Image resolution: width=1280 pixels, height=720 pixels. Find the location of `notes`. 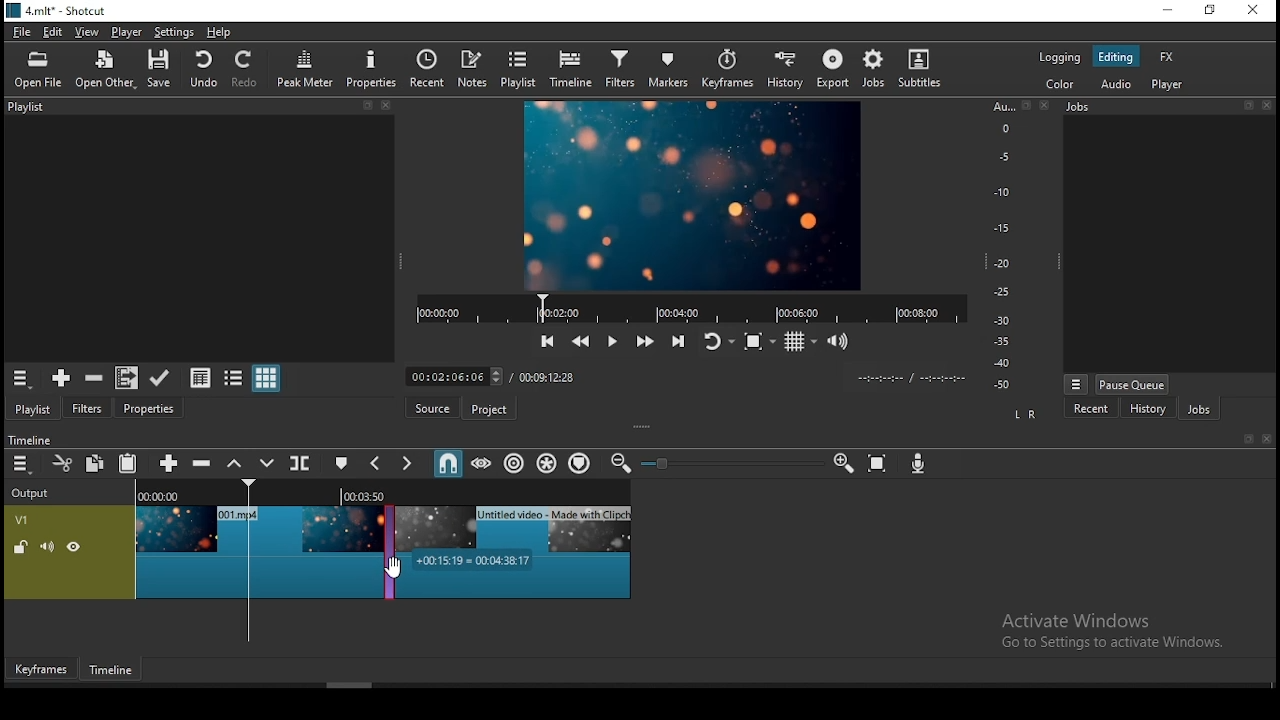

notes is located at coordinates (473, 68).